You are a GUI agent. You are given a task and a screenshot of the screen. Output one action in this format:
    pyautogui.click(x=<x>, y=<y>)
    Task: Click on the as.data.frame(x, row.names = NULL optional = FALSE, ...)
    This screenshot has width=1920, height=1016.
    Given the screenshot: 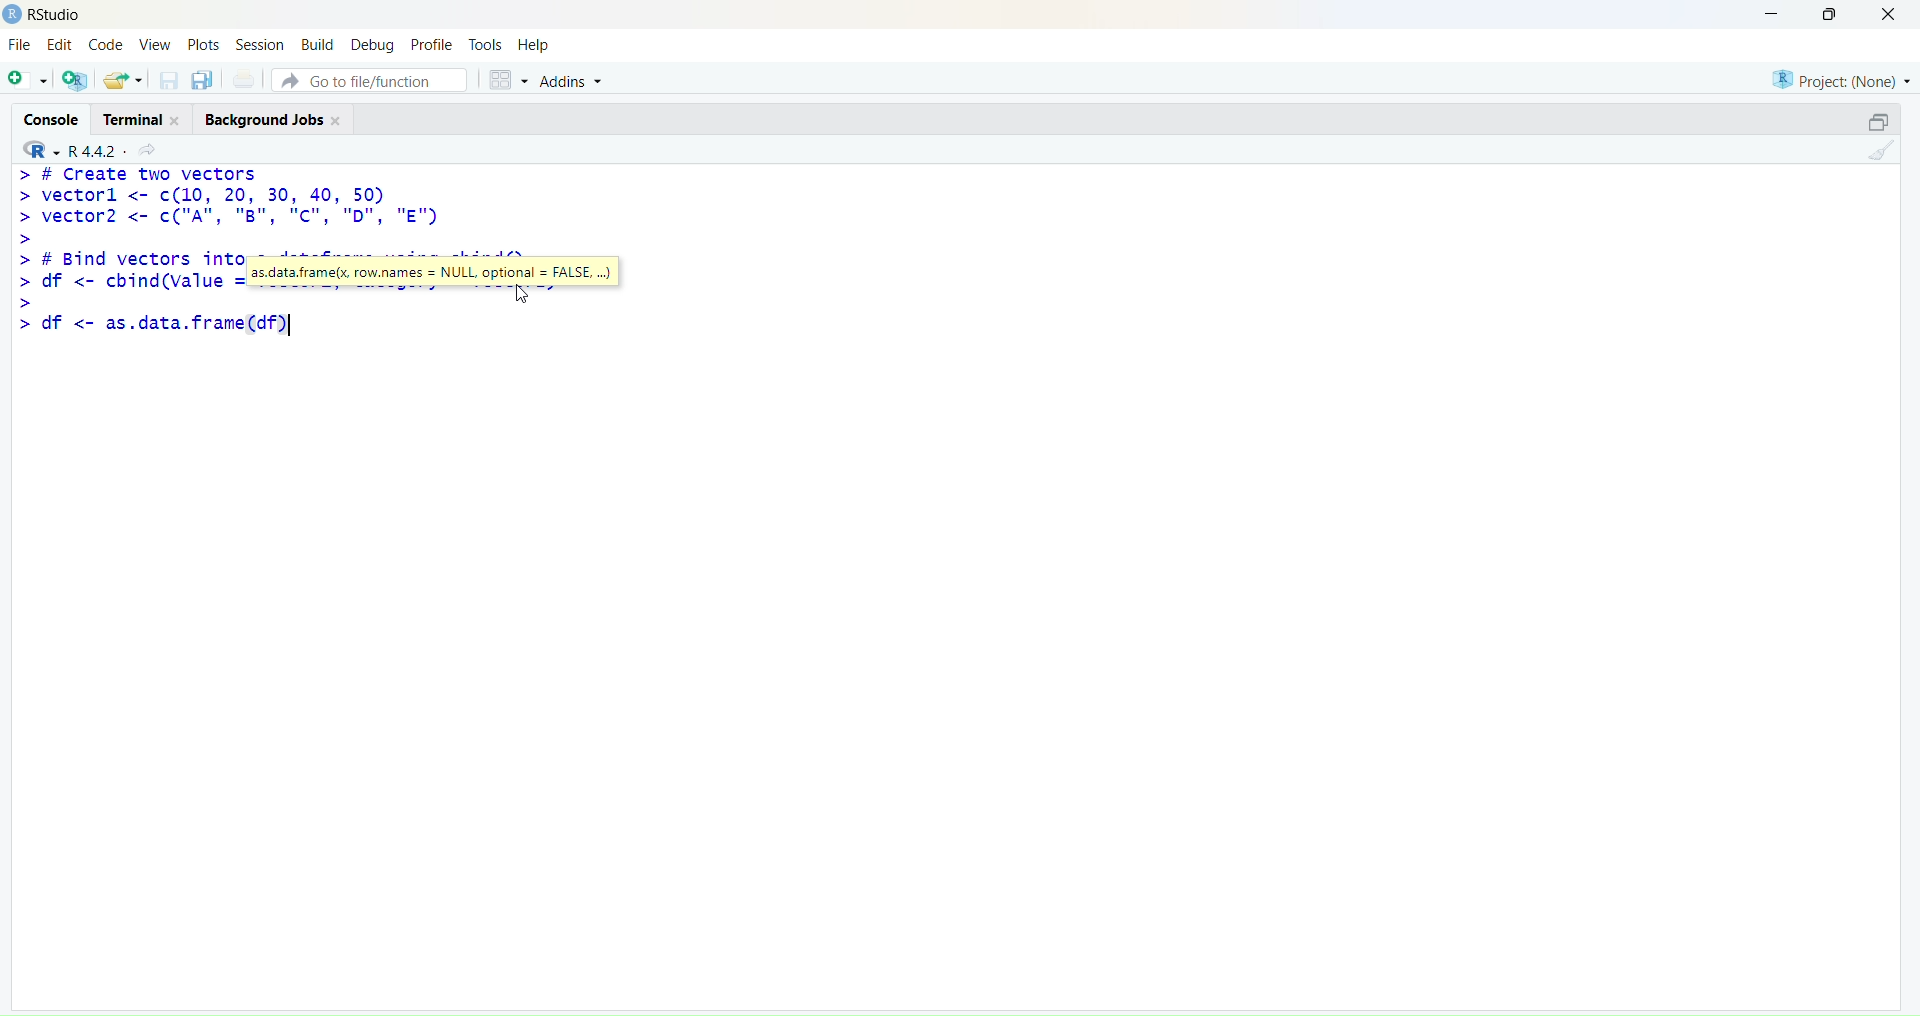 What is the action you would take?
    pyautogui.click(x=433, y=271)
    